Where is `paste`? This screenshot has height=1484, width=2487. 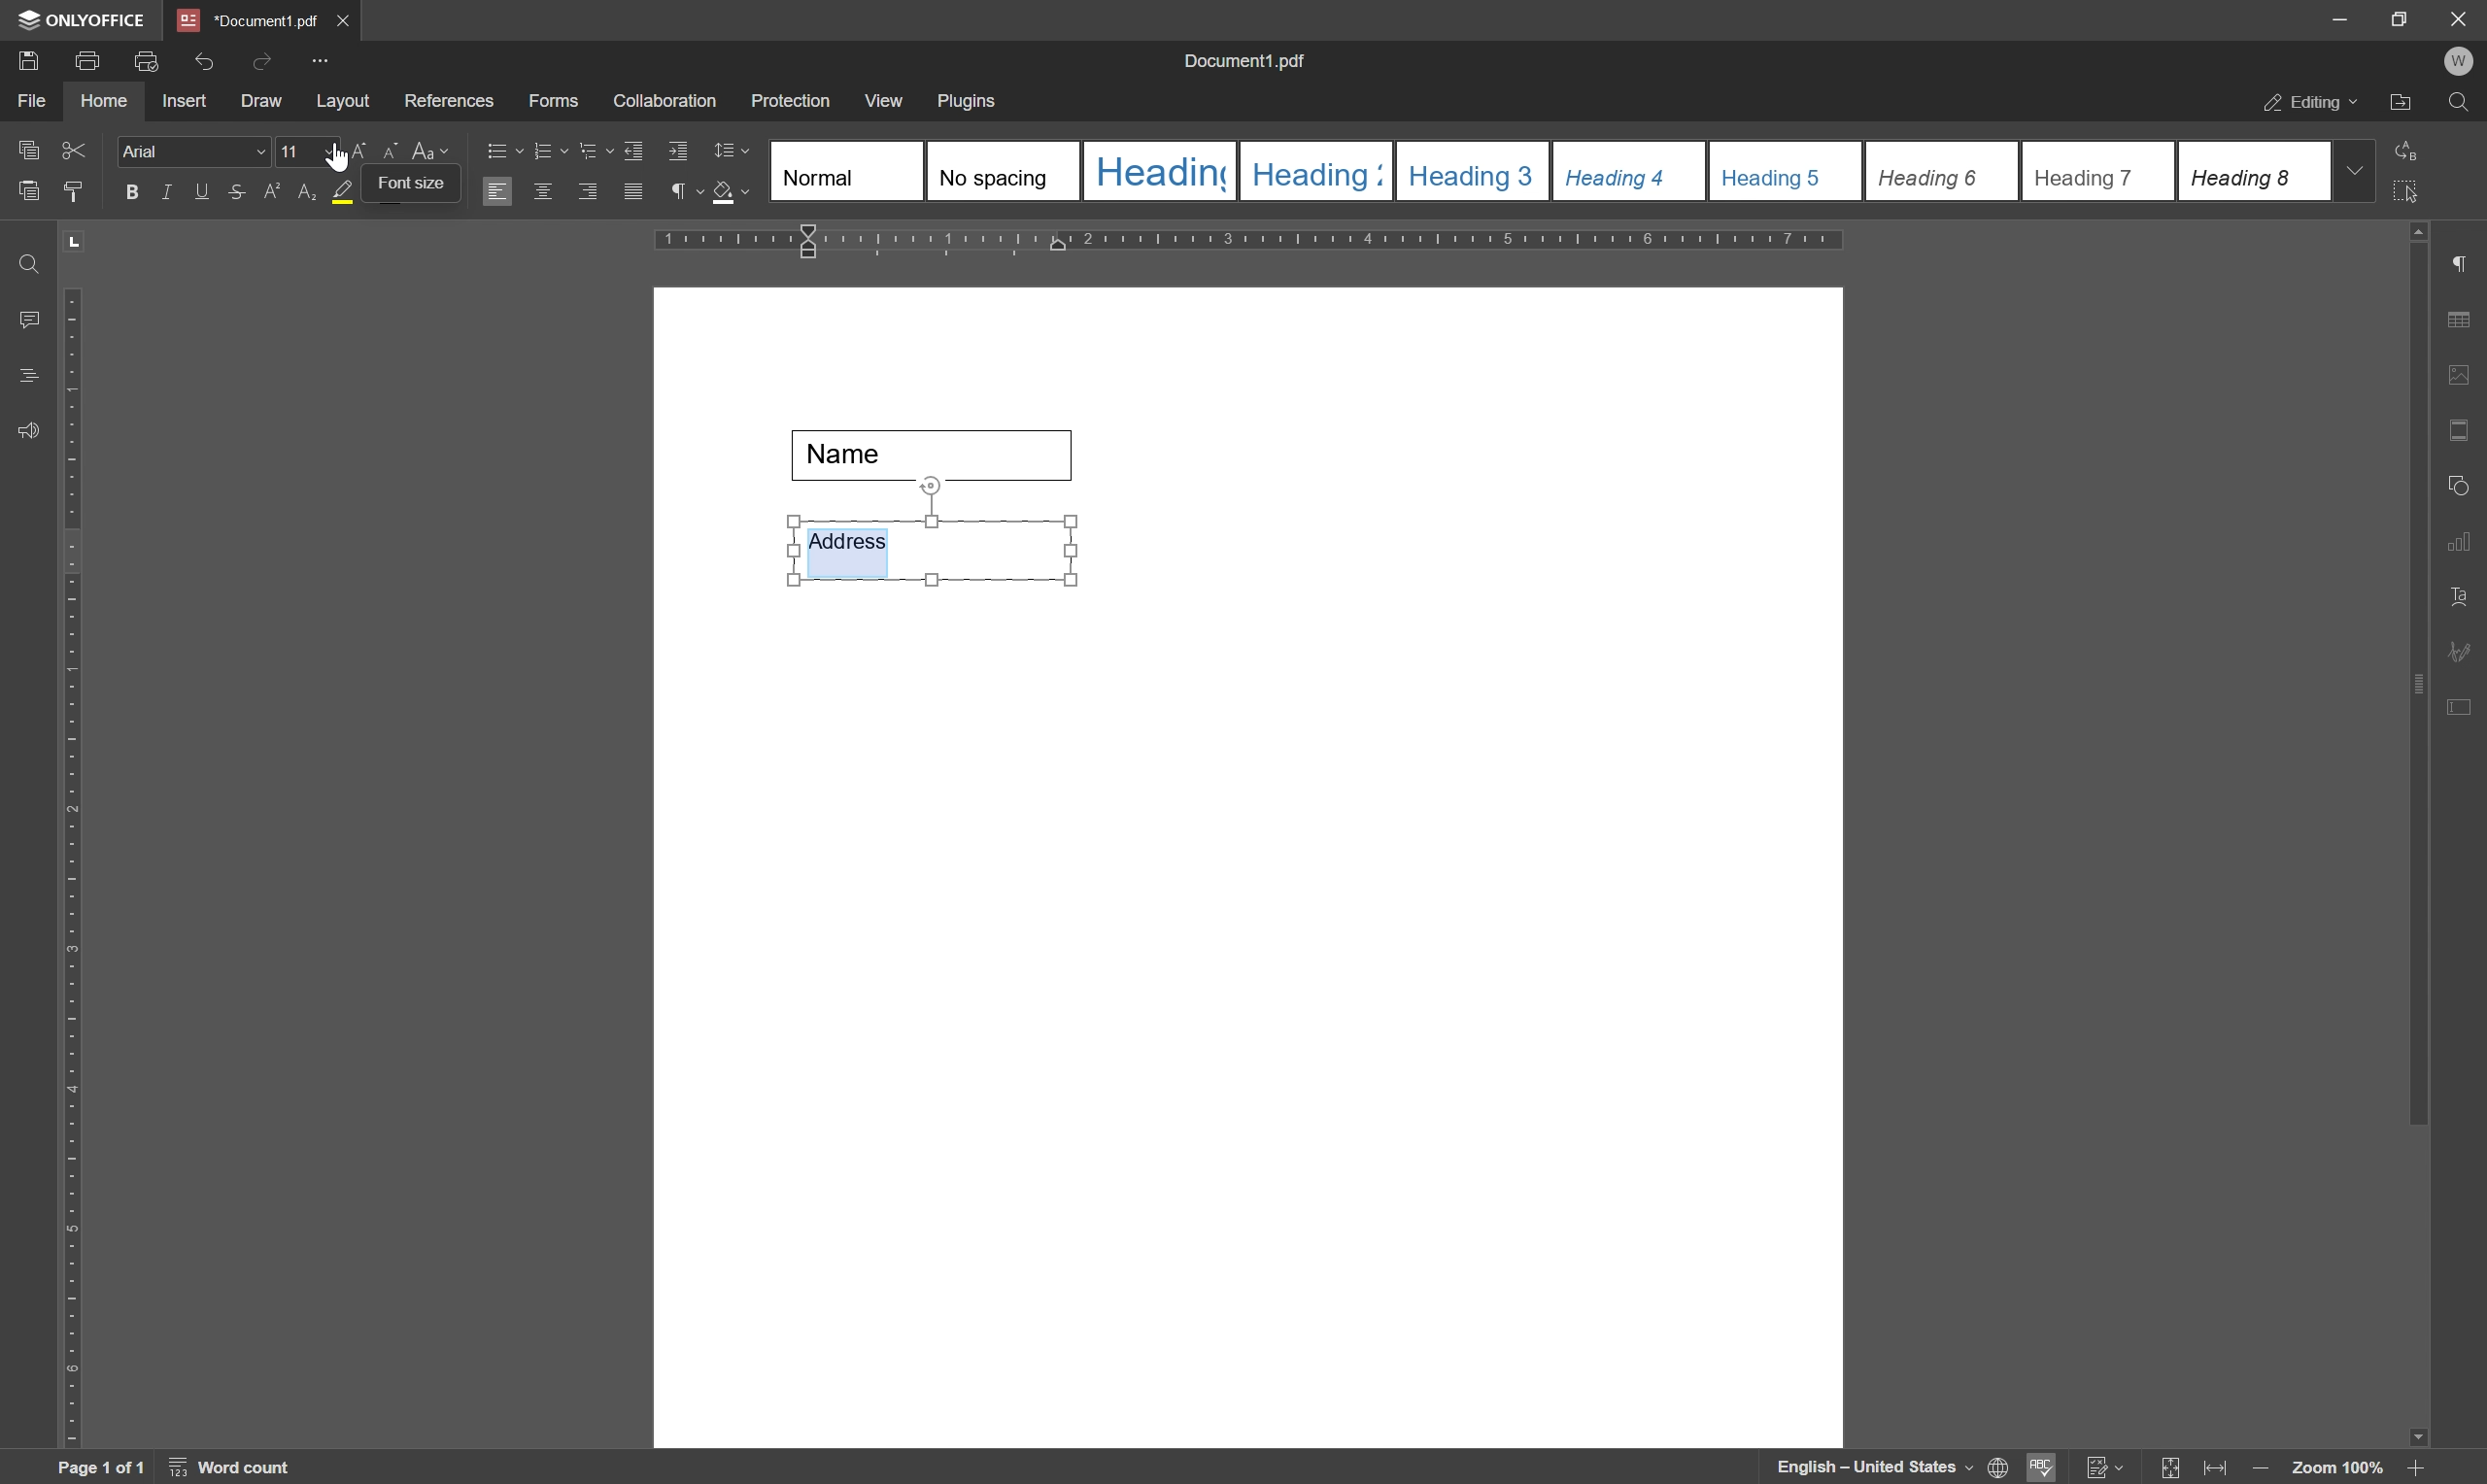
paste is located at coordinates (30, 192).